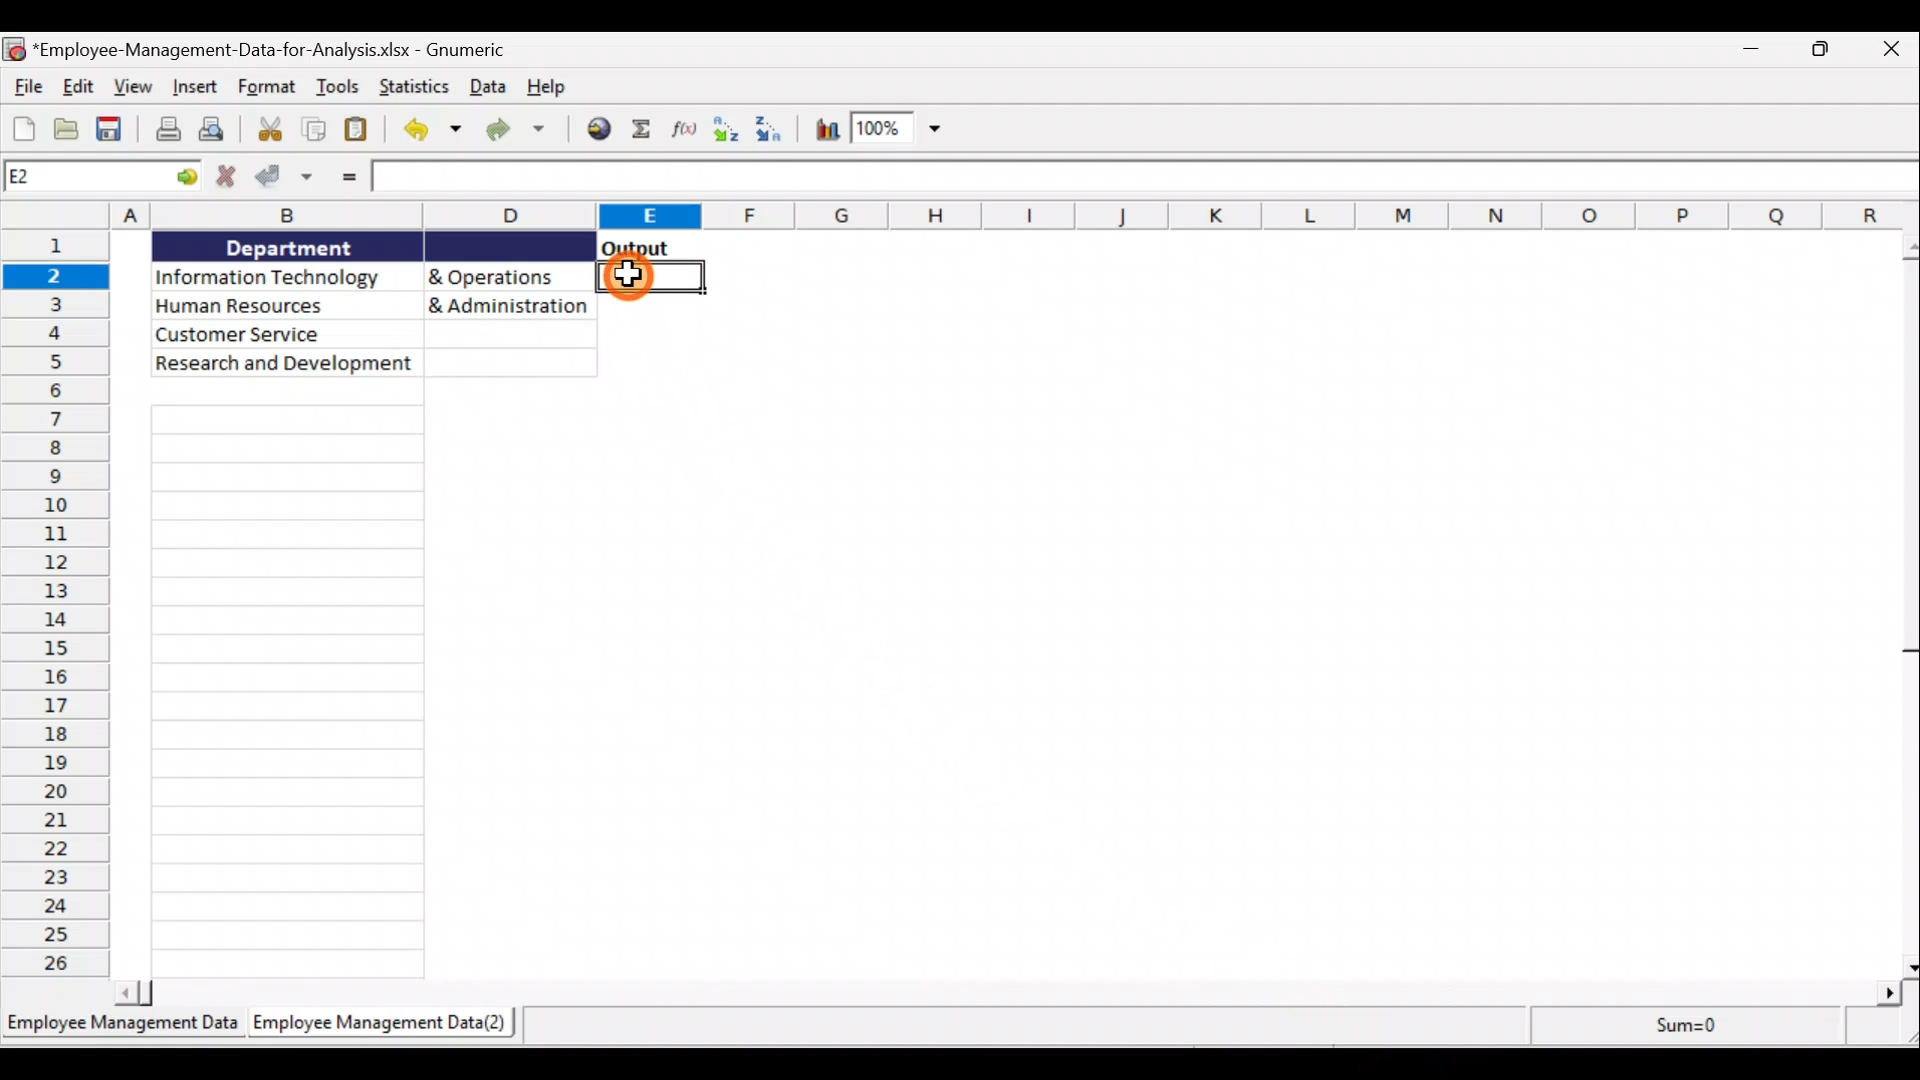 The image size is (1920, 1080). What do you see at coordinates (280, 51) in the screenshot?
I see `Document name` at bounding box center [280, 51].